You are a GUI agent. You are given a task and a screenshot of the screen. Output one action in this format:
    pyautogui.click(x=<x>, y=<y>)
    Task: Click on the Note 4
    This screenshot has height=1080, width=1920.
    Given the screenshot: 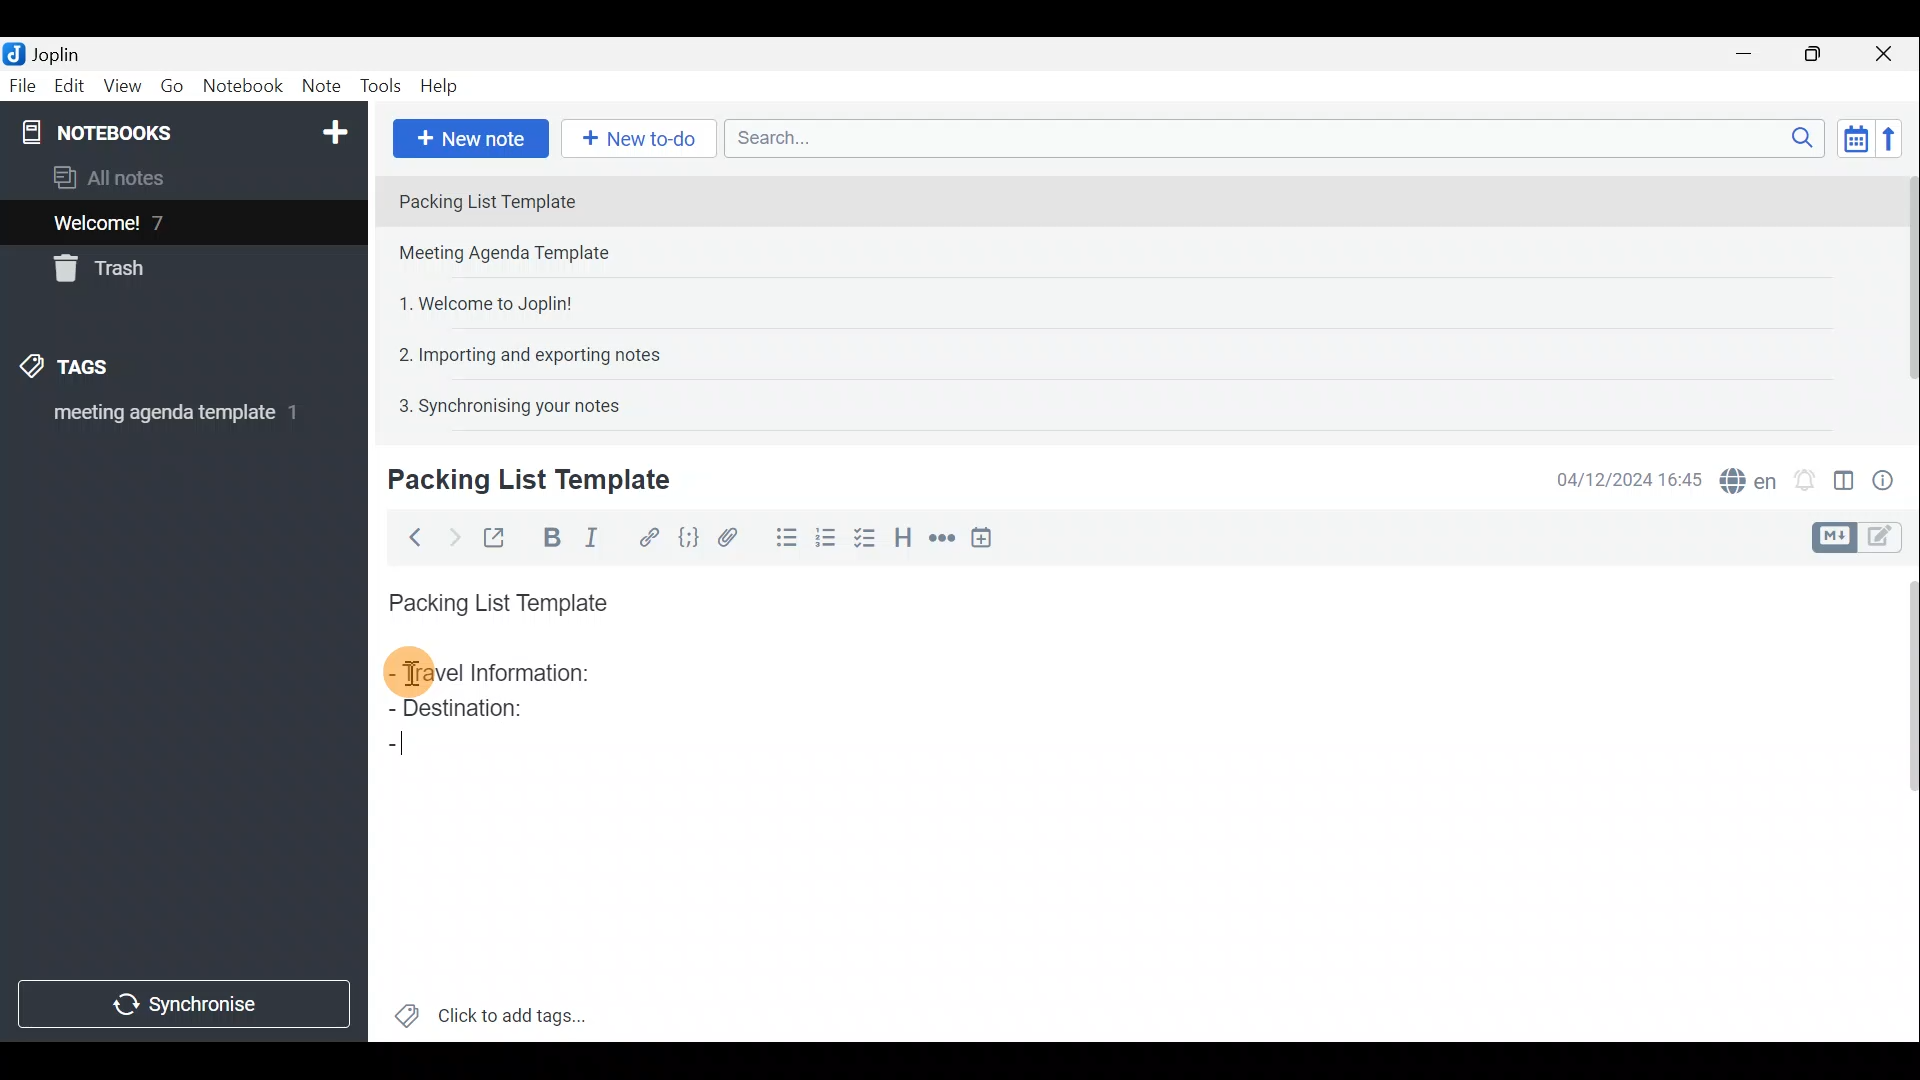 What is the action you would take?
    pyautogui.click(x=519, y=351)
    